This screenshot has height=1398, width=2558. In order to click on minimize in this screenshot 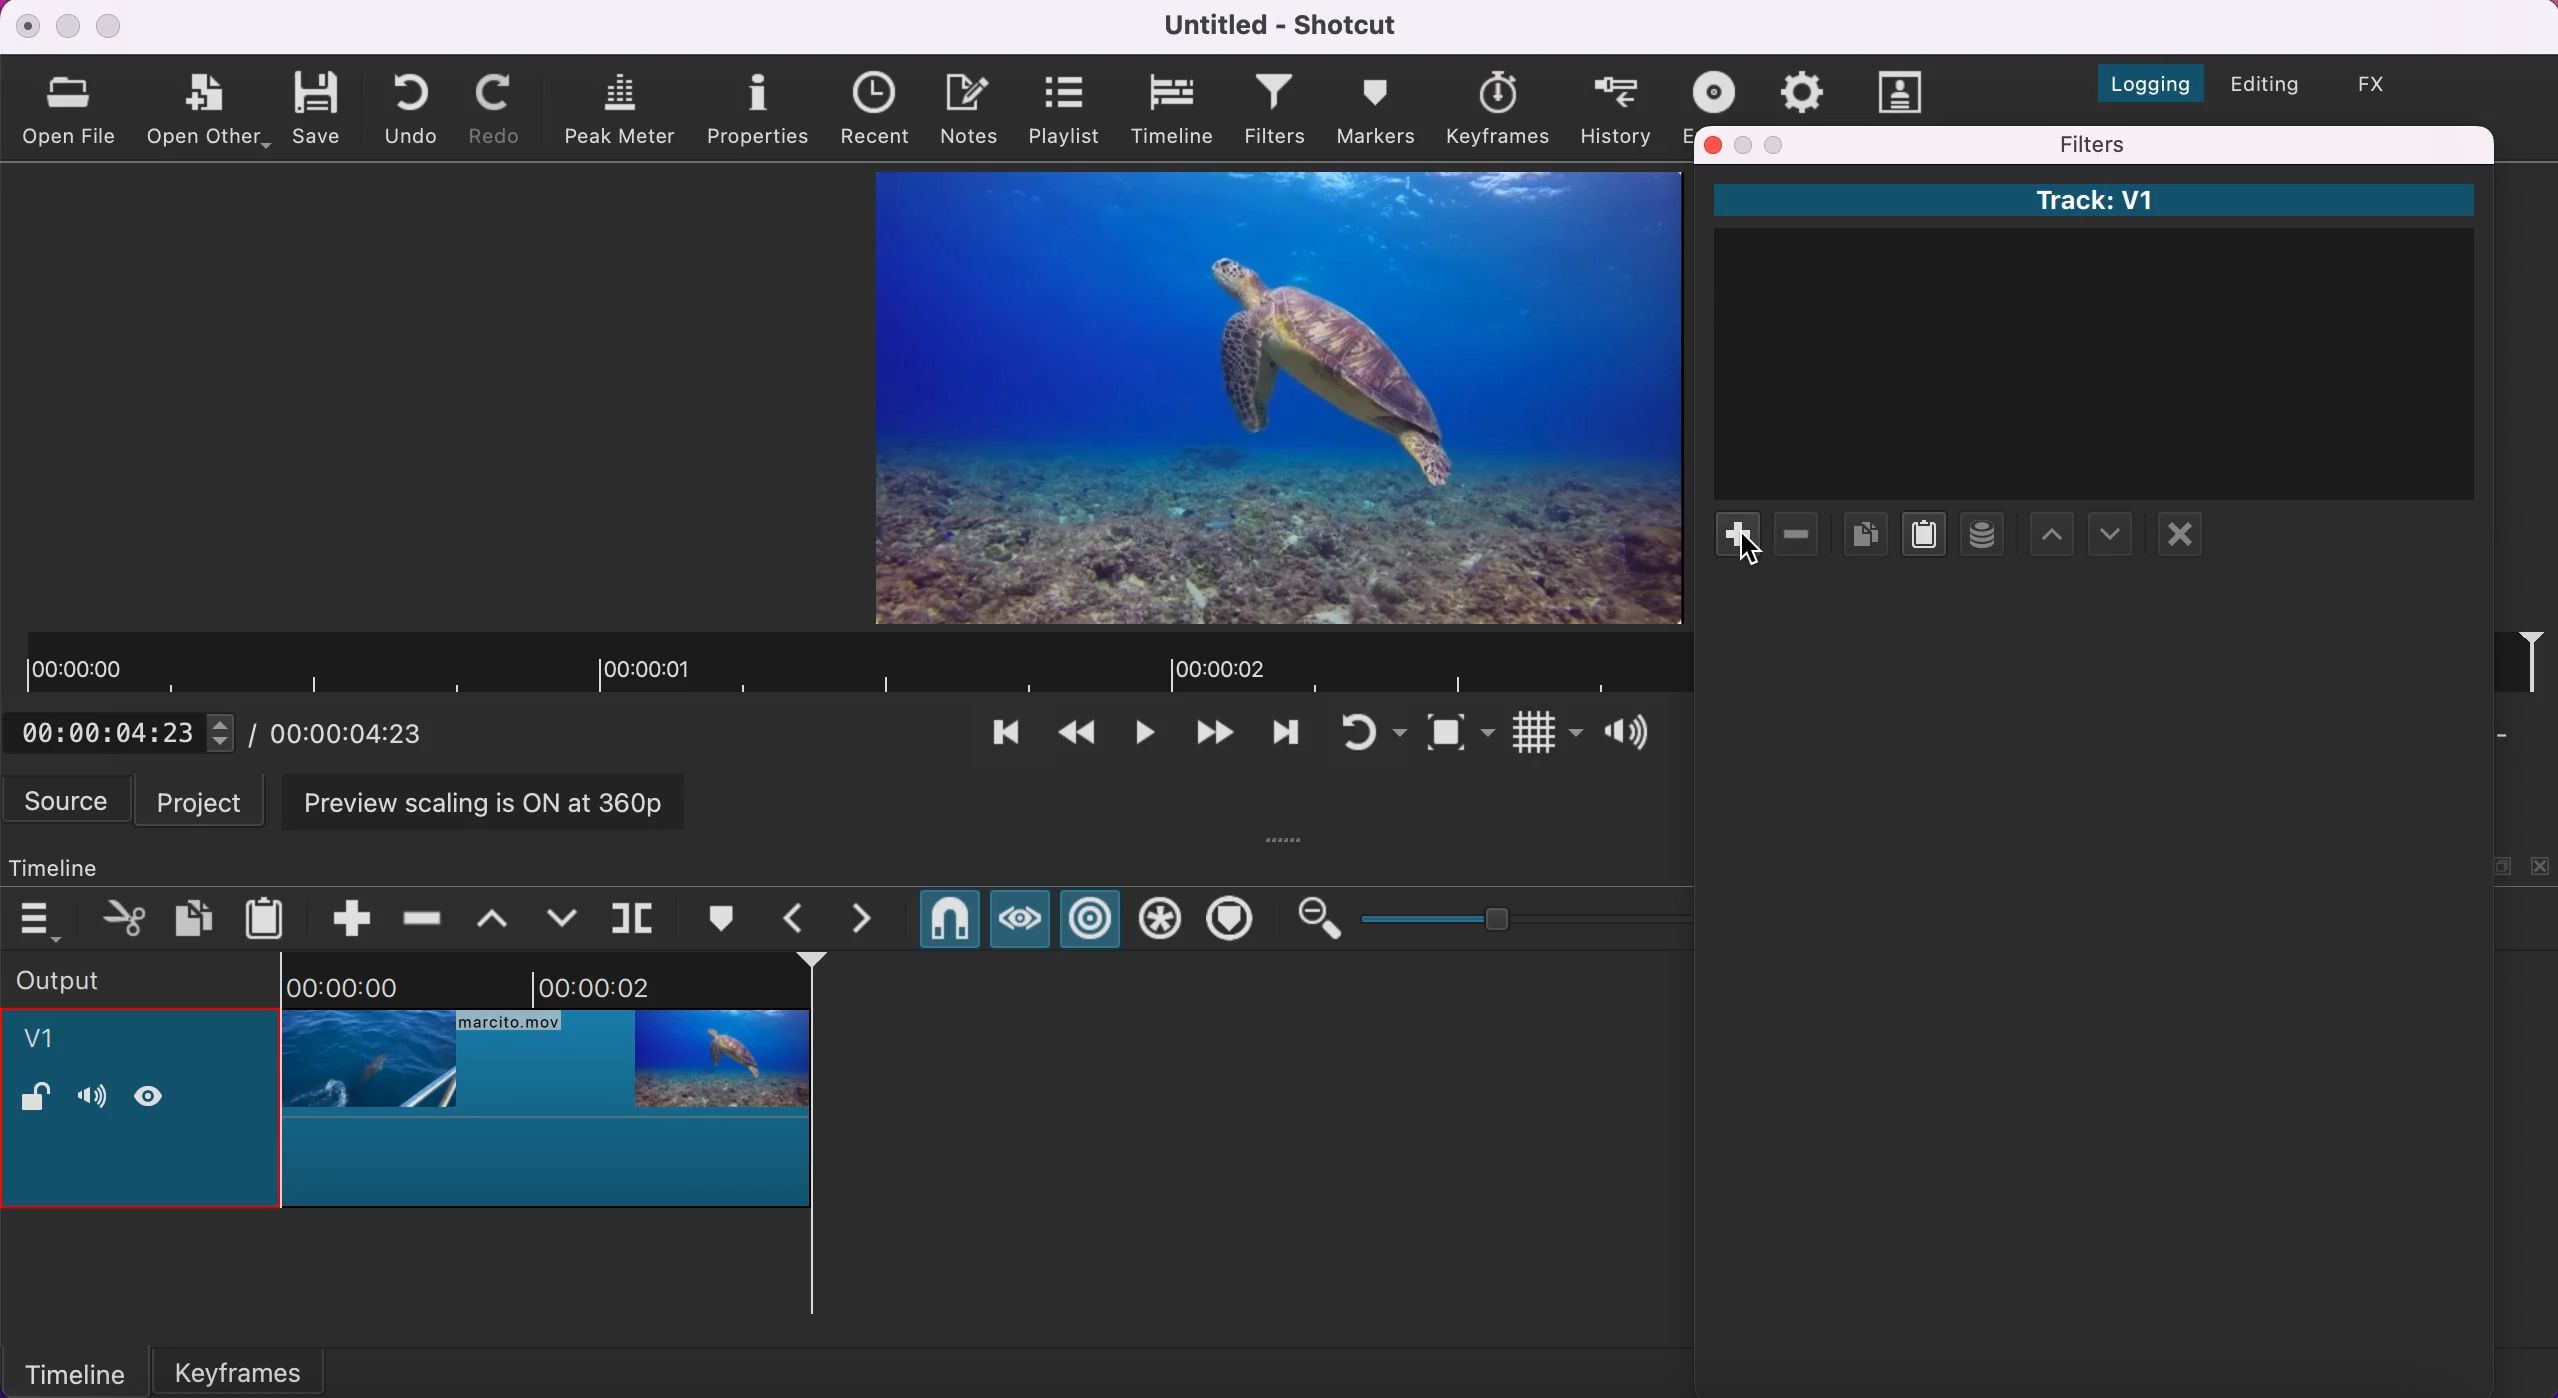, I will do `click(1746, 145)`.